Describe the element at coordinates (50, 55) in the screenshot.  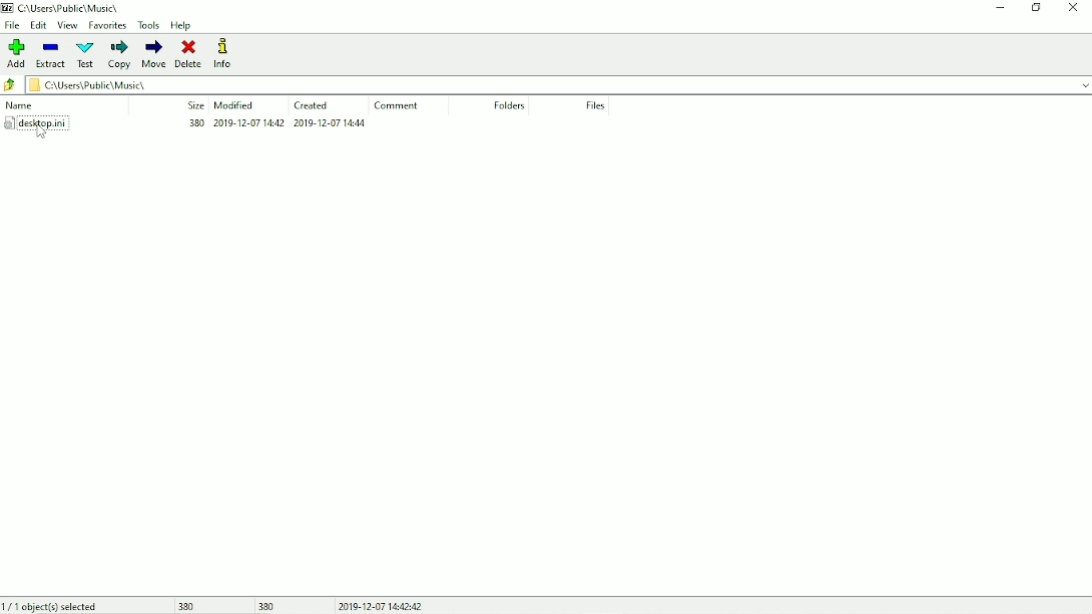
I see `Extract` at that location.